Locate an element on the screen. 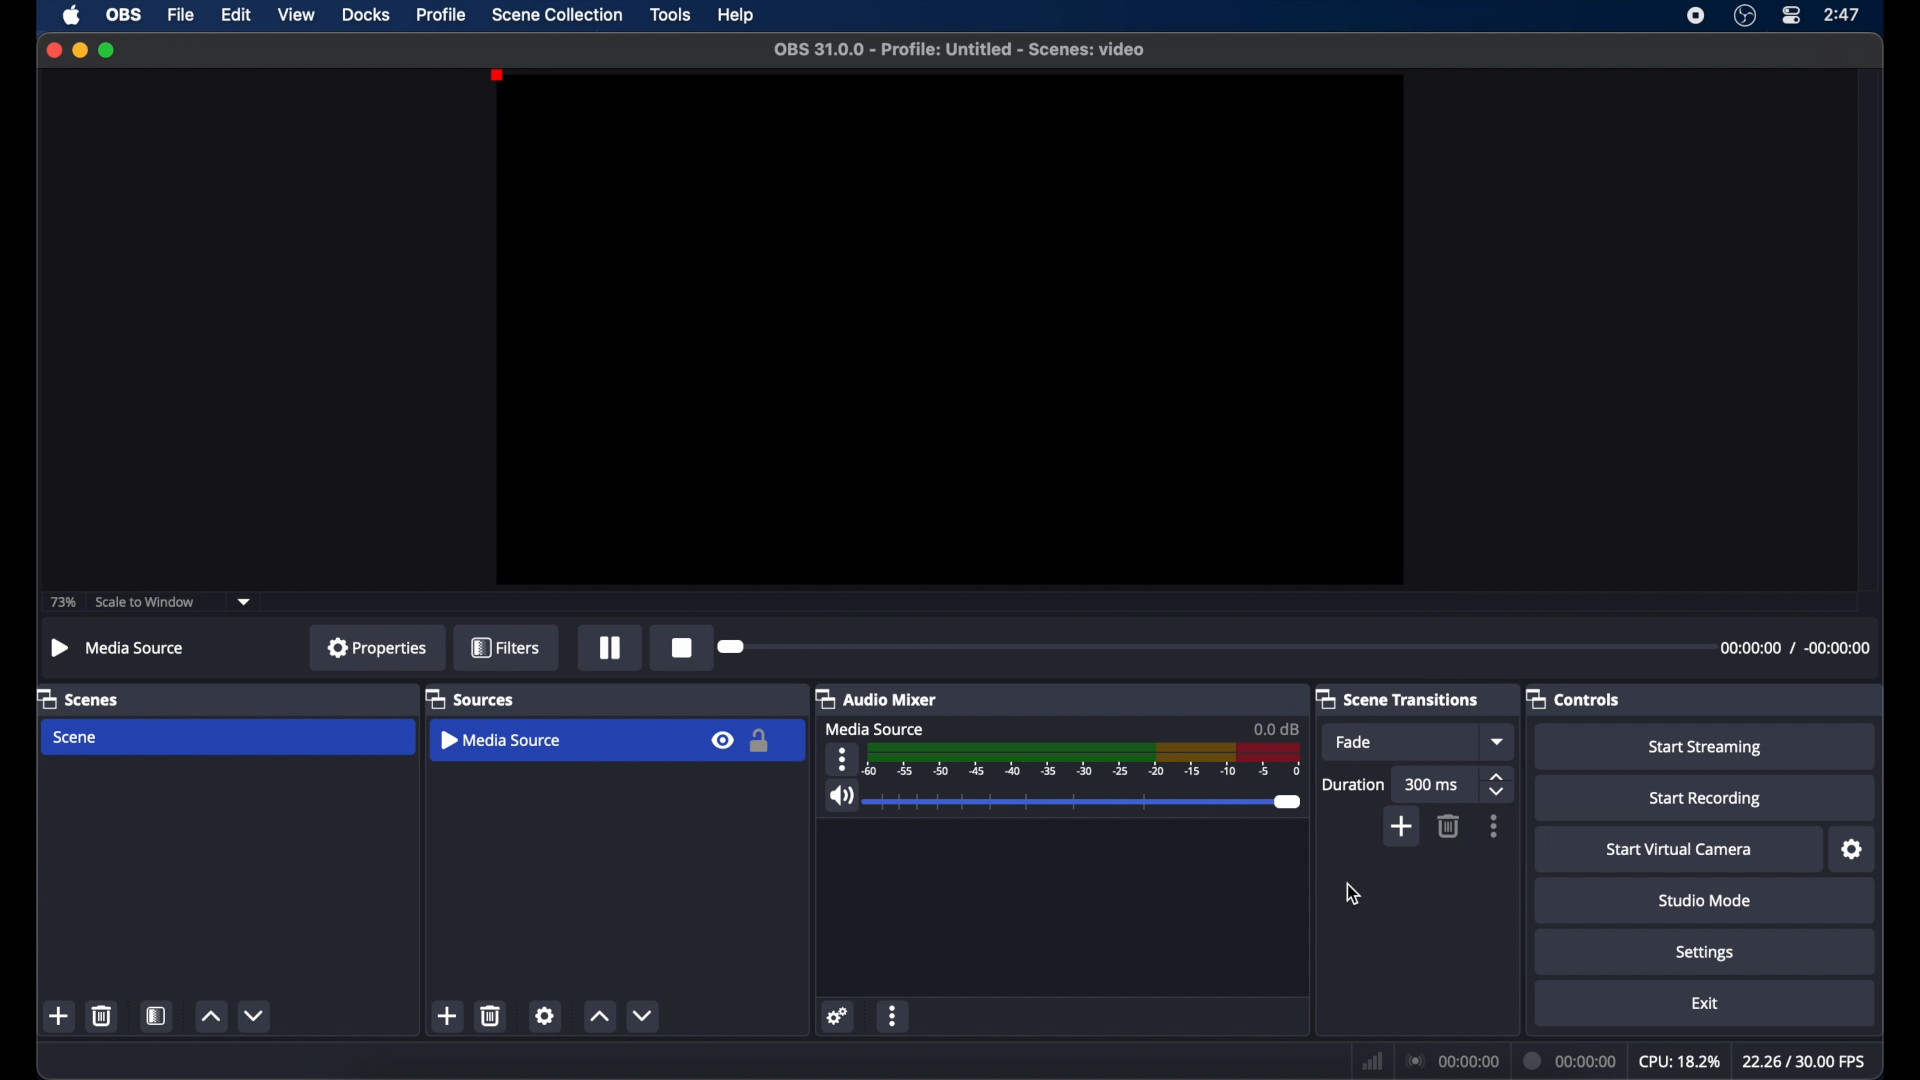 The height and width of the screenshot is (1080, 1920). sources is located at coordinates (472, 698).